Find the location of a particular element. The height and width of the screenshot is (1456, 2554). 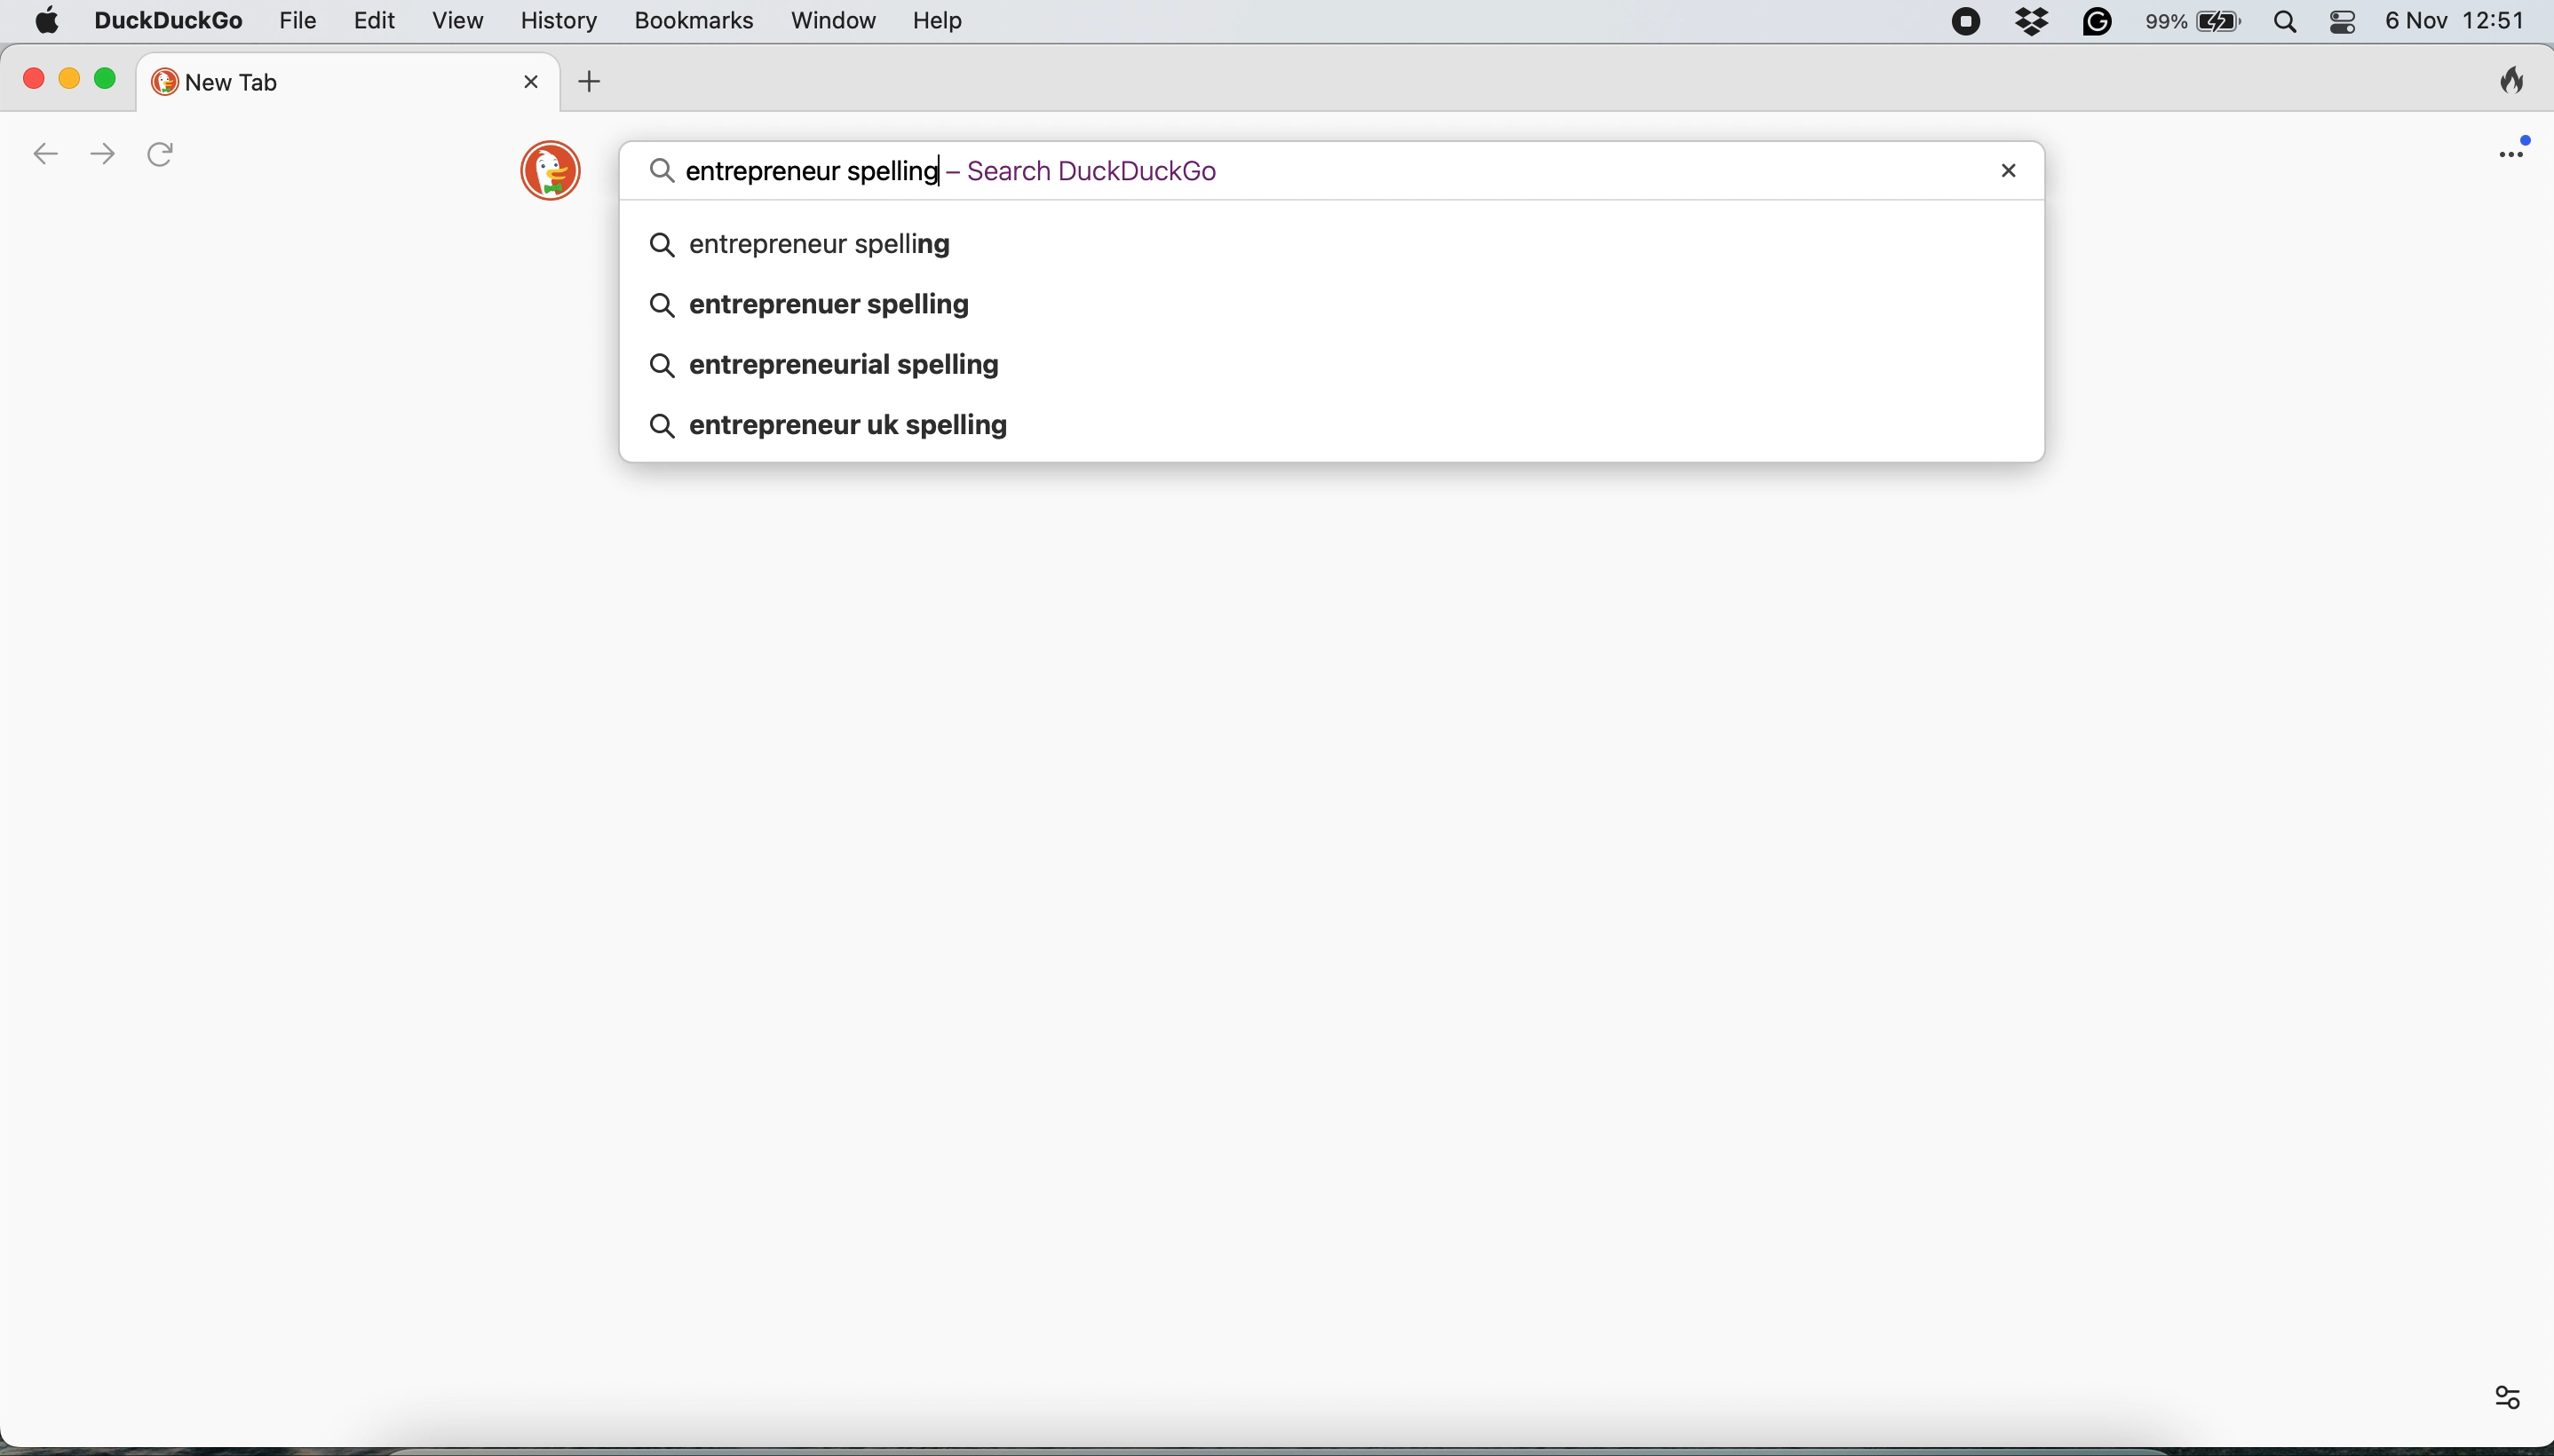

duckduckgo logo is located at coordinates (551, 174).